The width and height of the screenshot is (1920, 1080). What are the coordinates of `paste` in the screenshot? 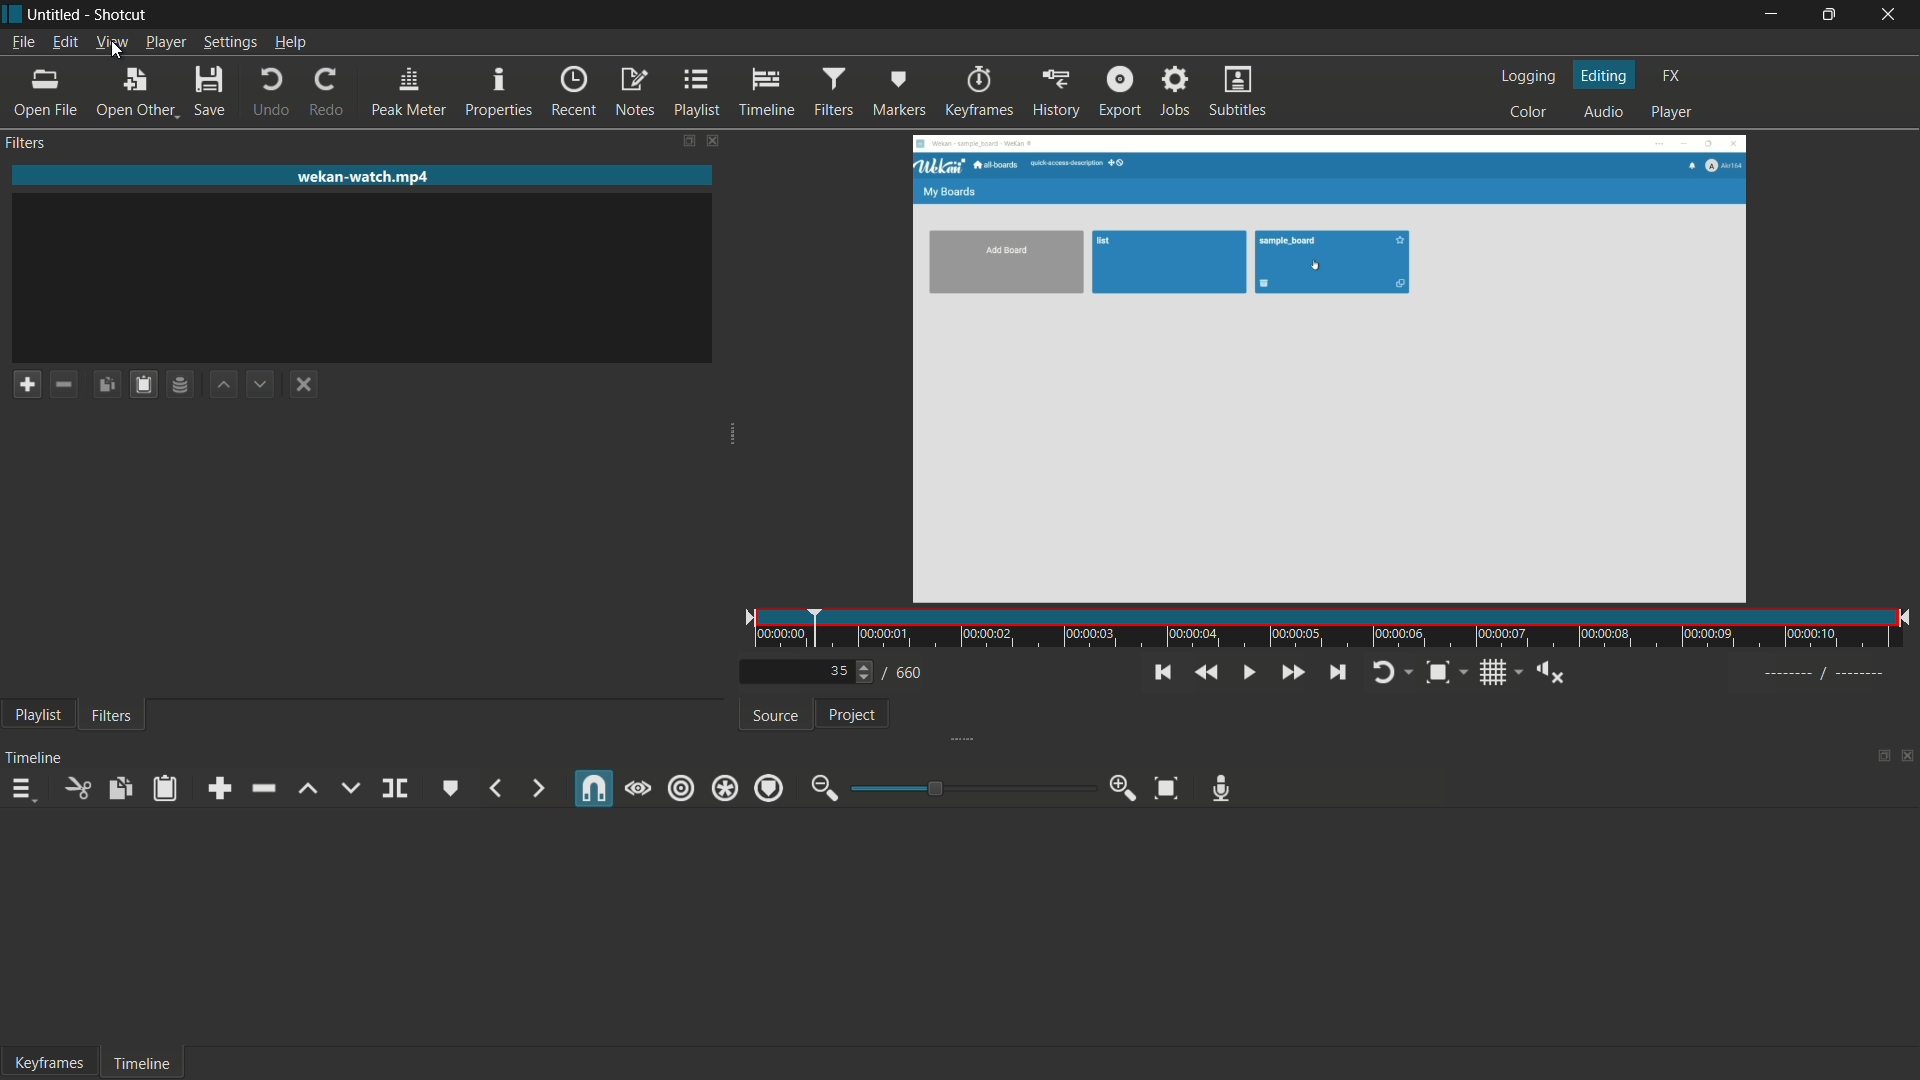 It's located at (165, 788).